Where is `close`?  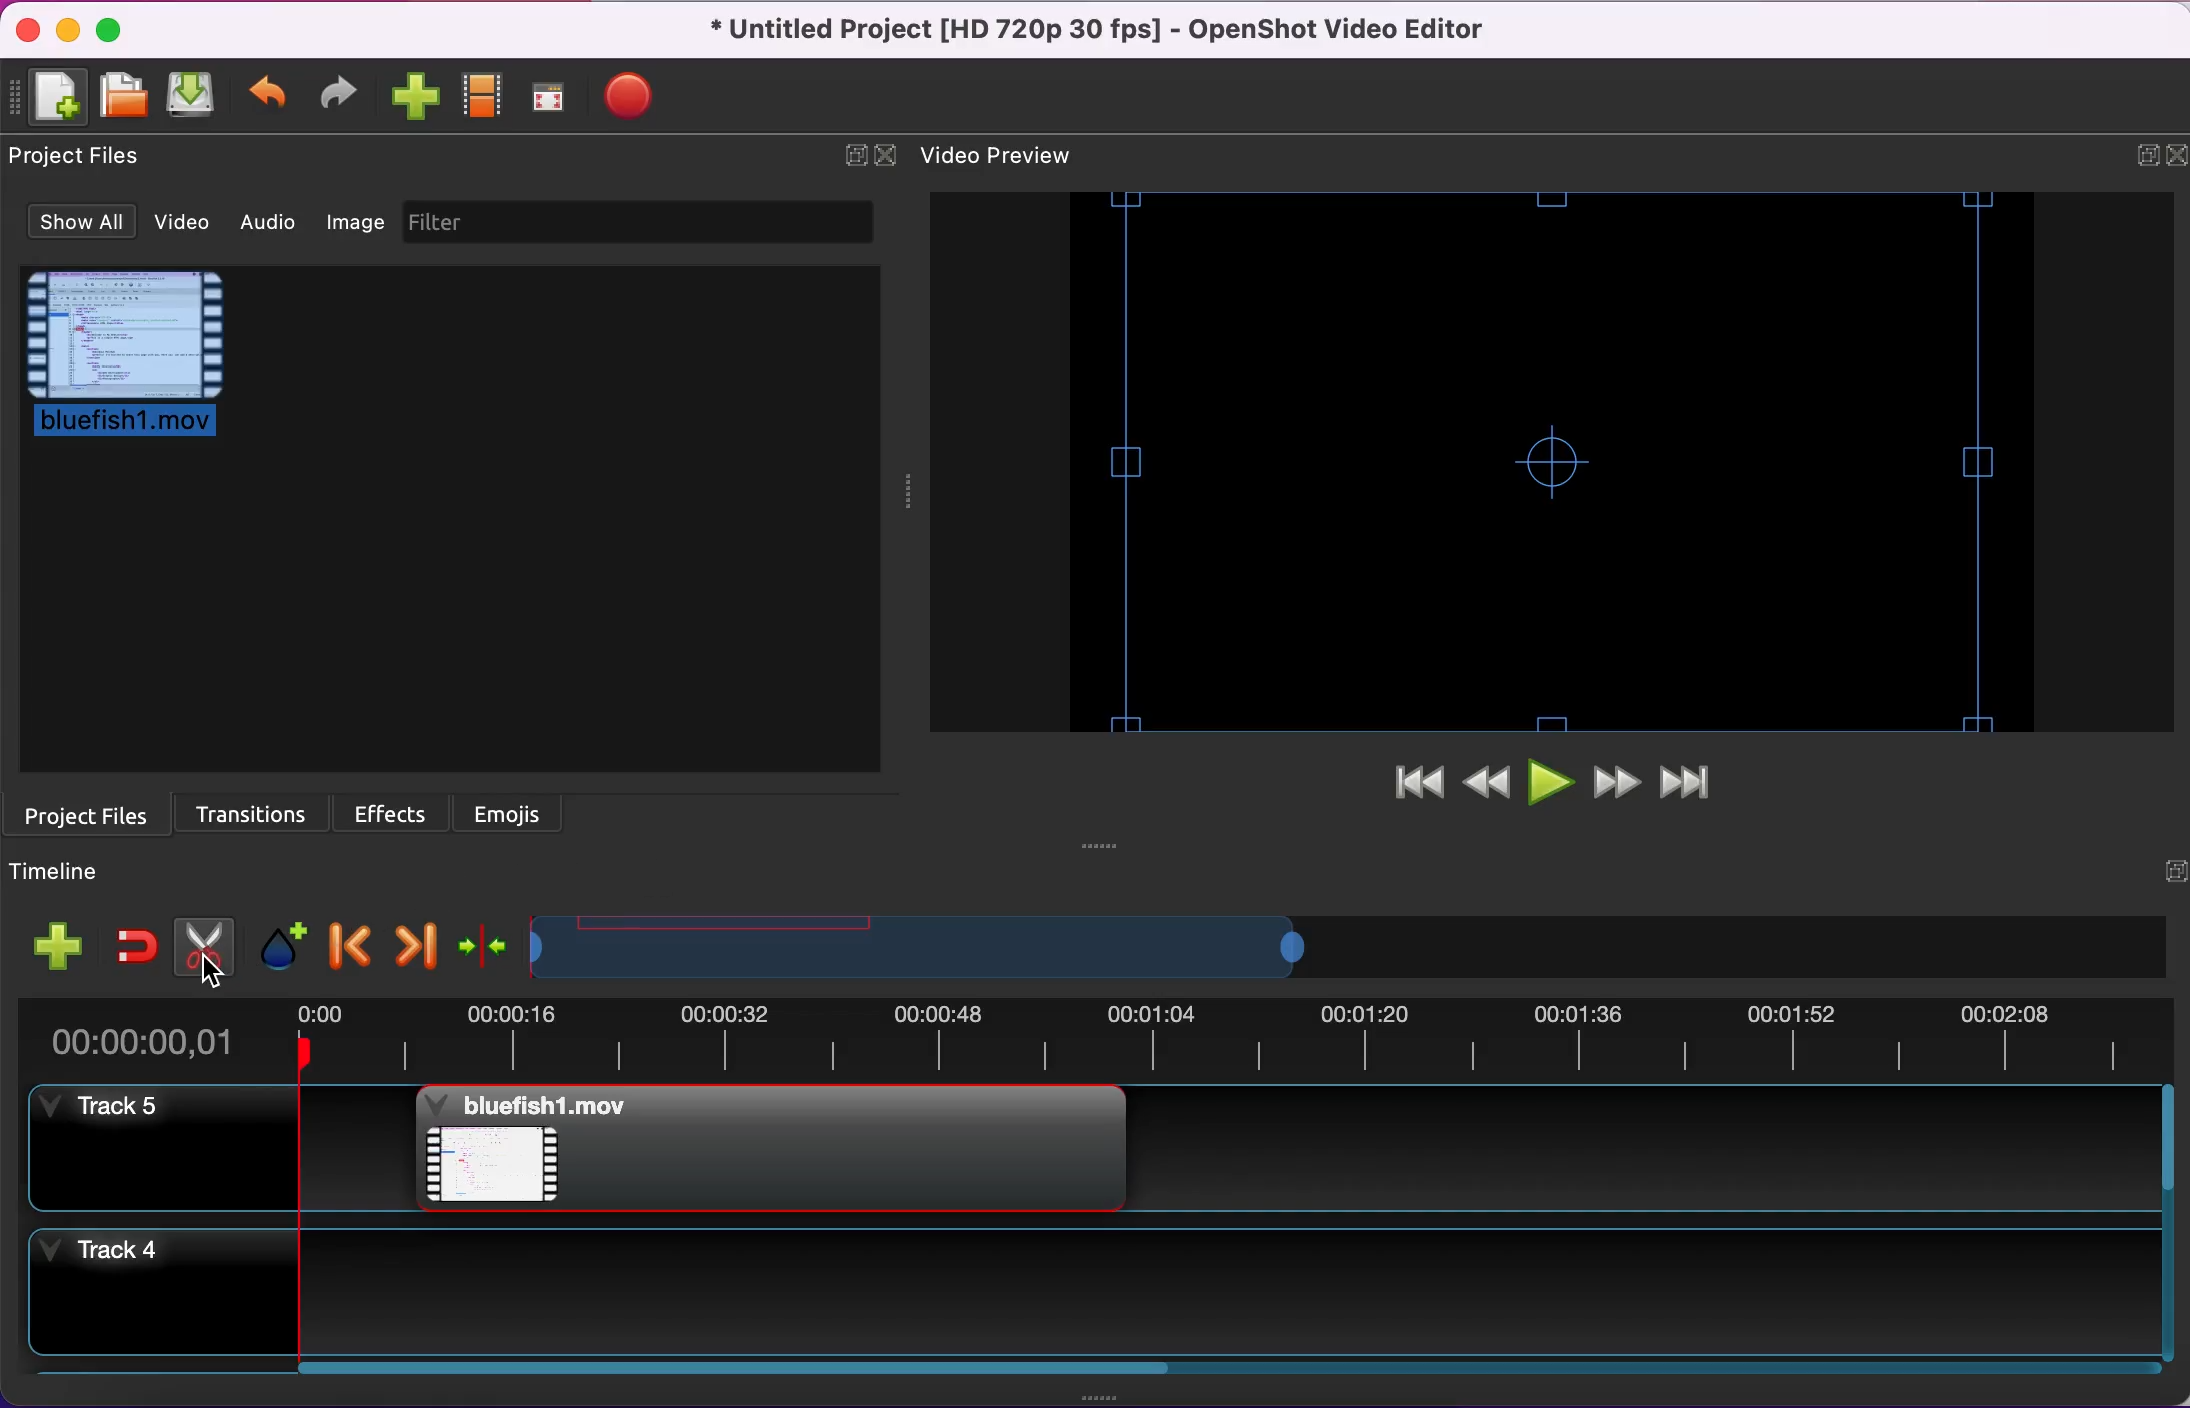
close is located at coordinates (888, 154).